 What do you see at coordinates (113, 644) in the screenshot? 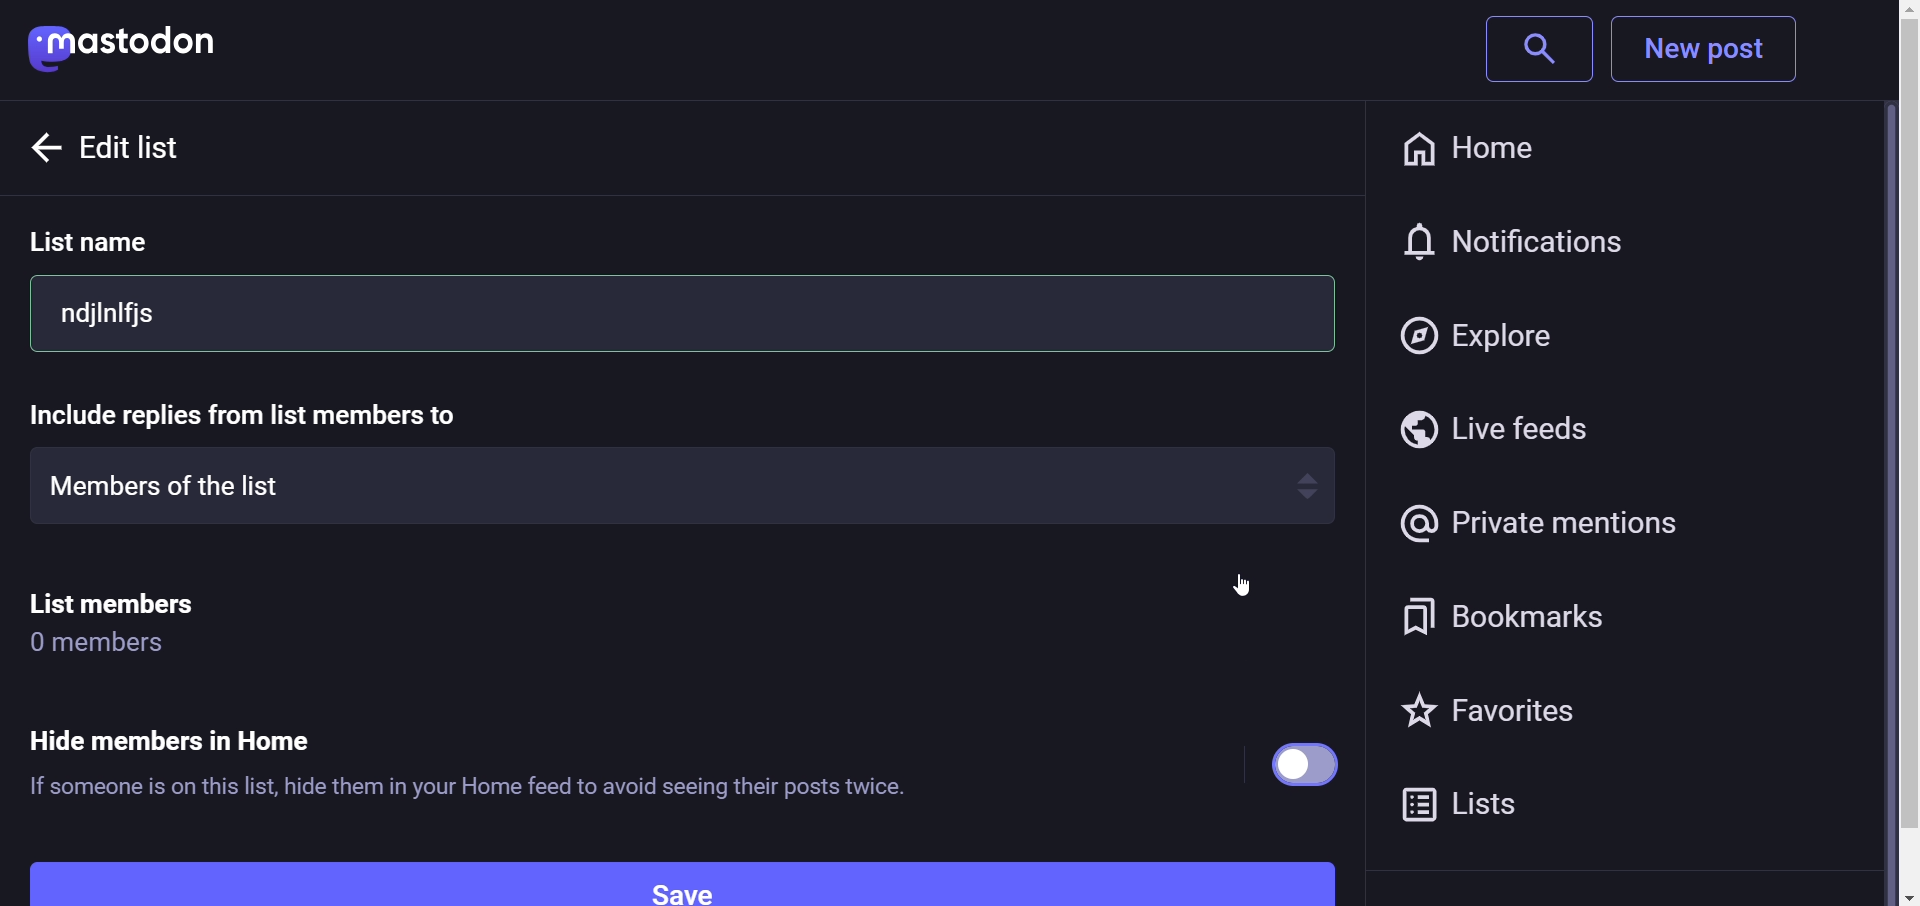
I see `0 members` at bounding box center [113, 644].